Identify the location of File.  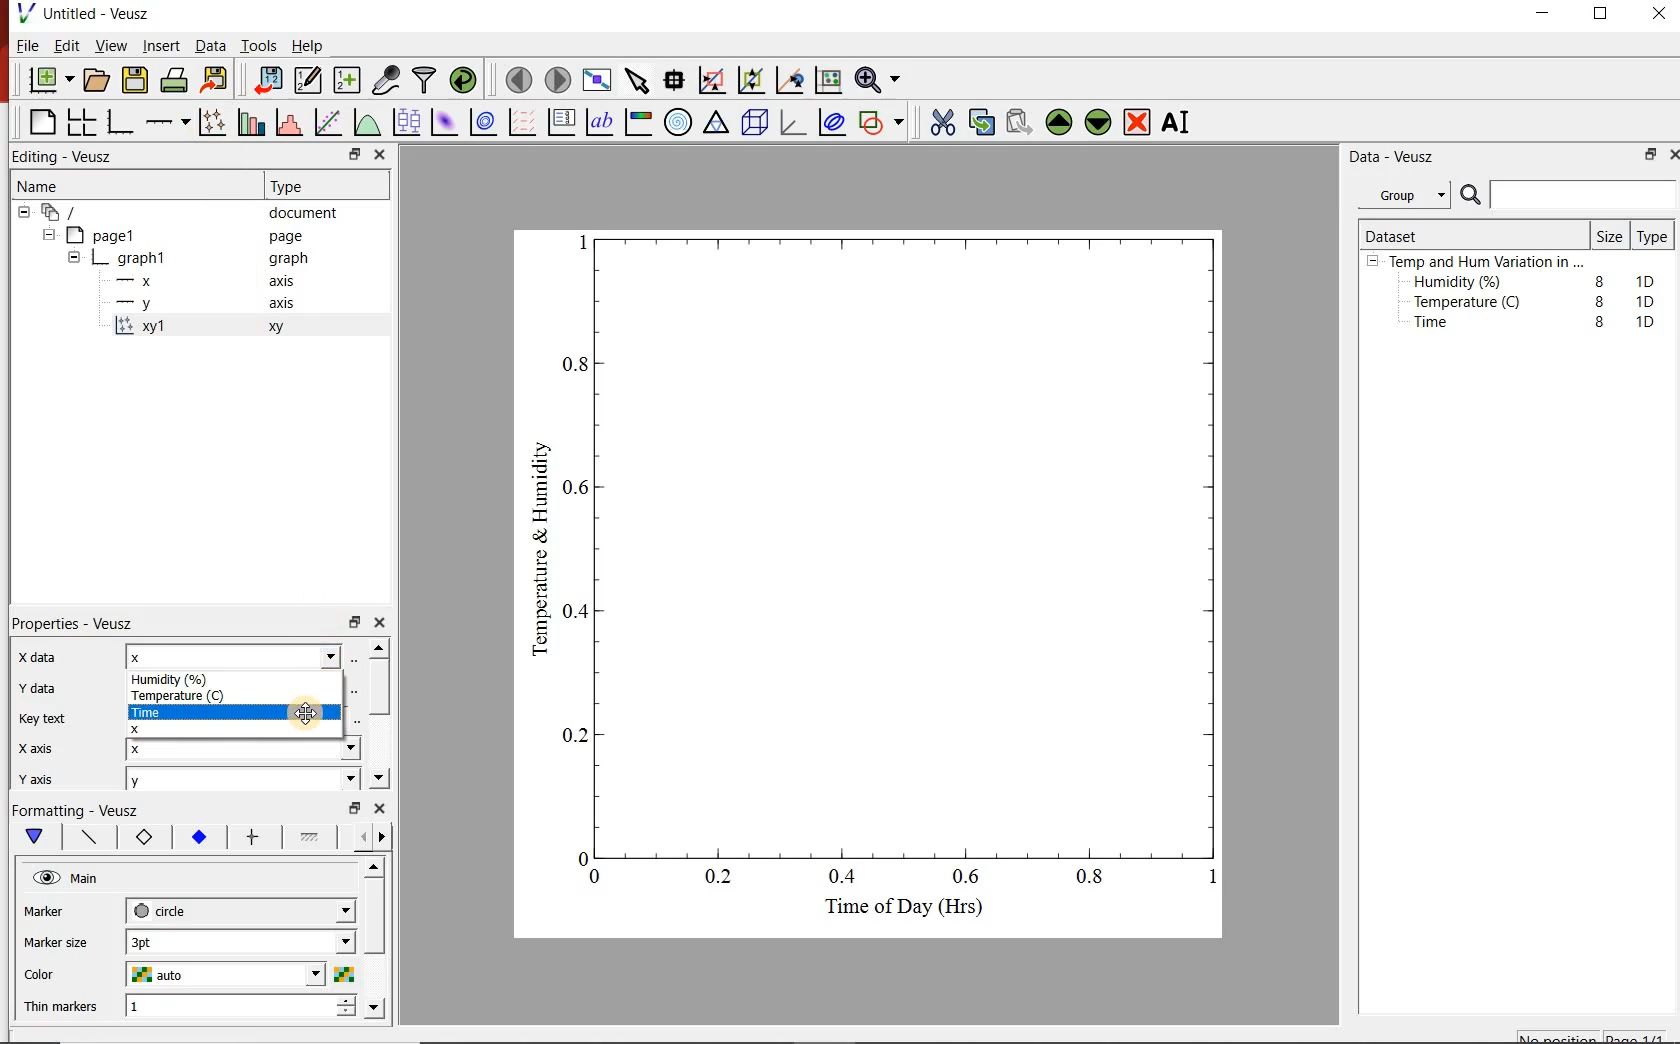
(23, 45).